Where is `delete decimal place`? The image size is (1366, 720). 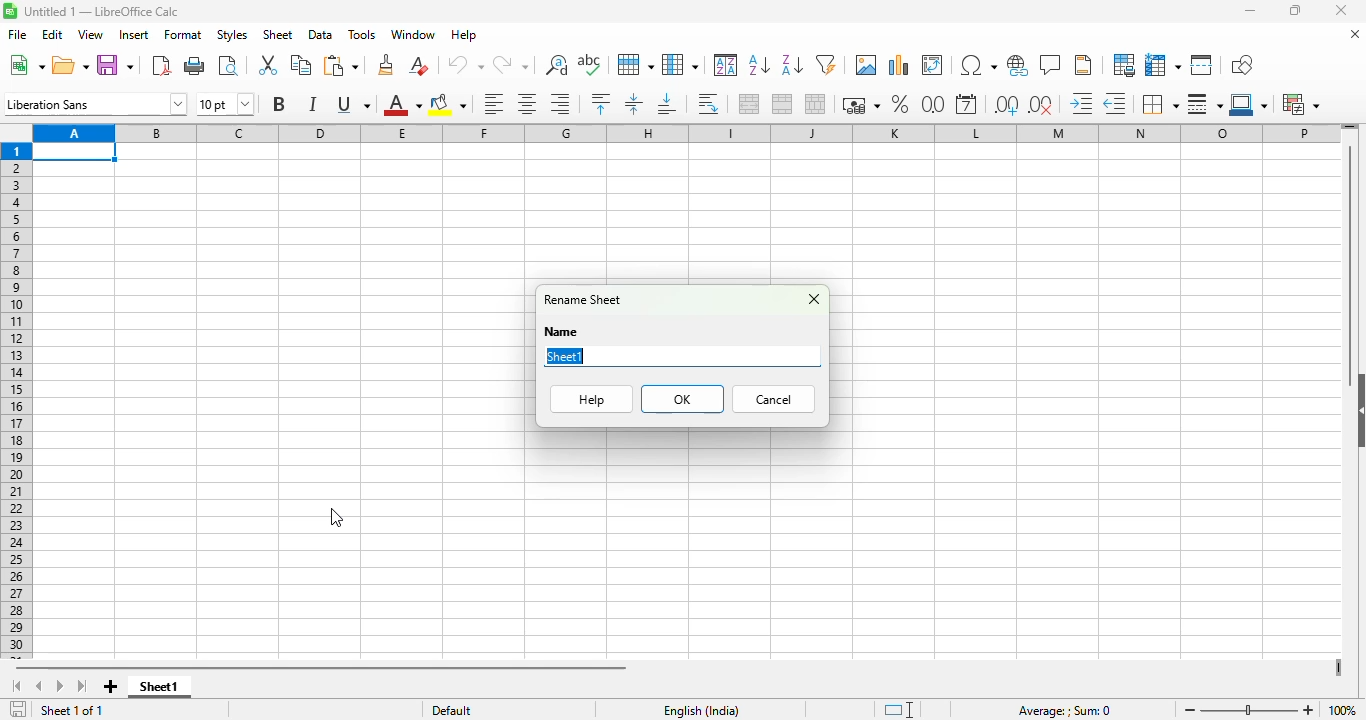
delete decimal place is located at coordinates (1042, 105).